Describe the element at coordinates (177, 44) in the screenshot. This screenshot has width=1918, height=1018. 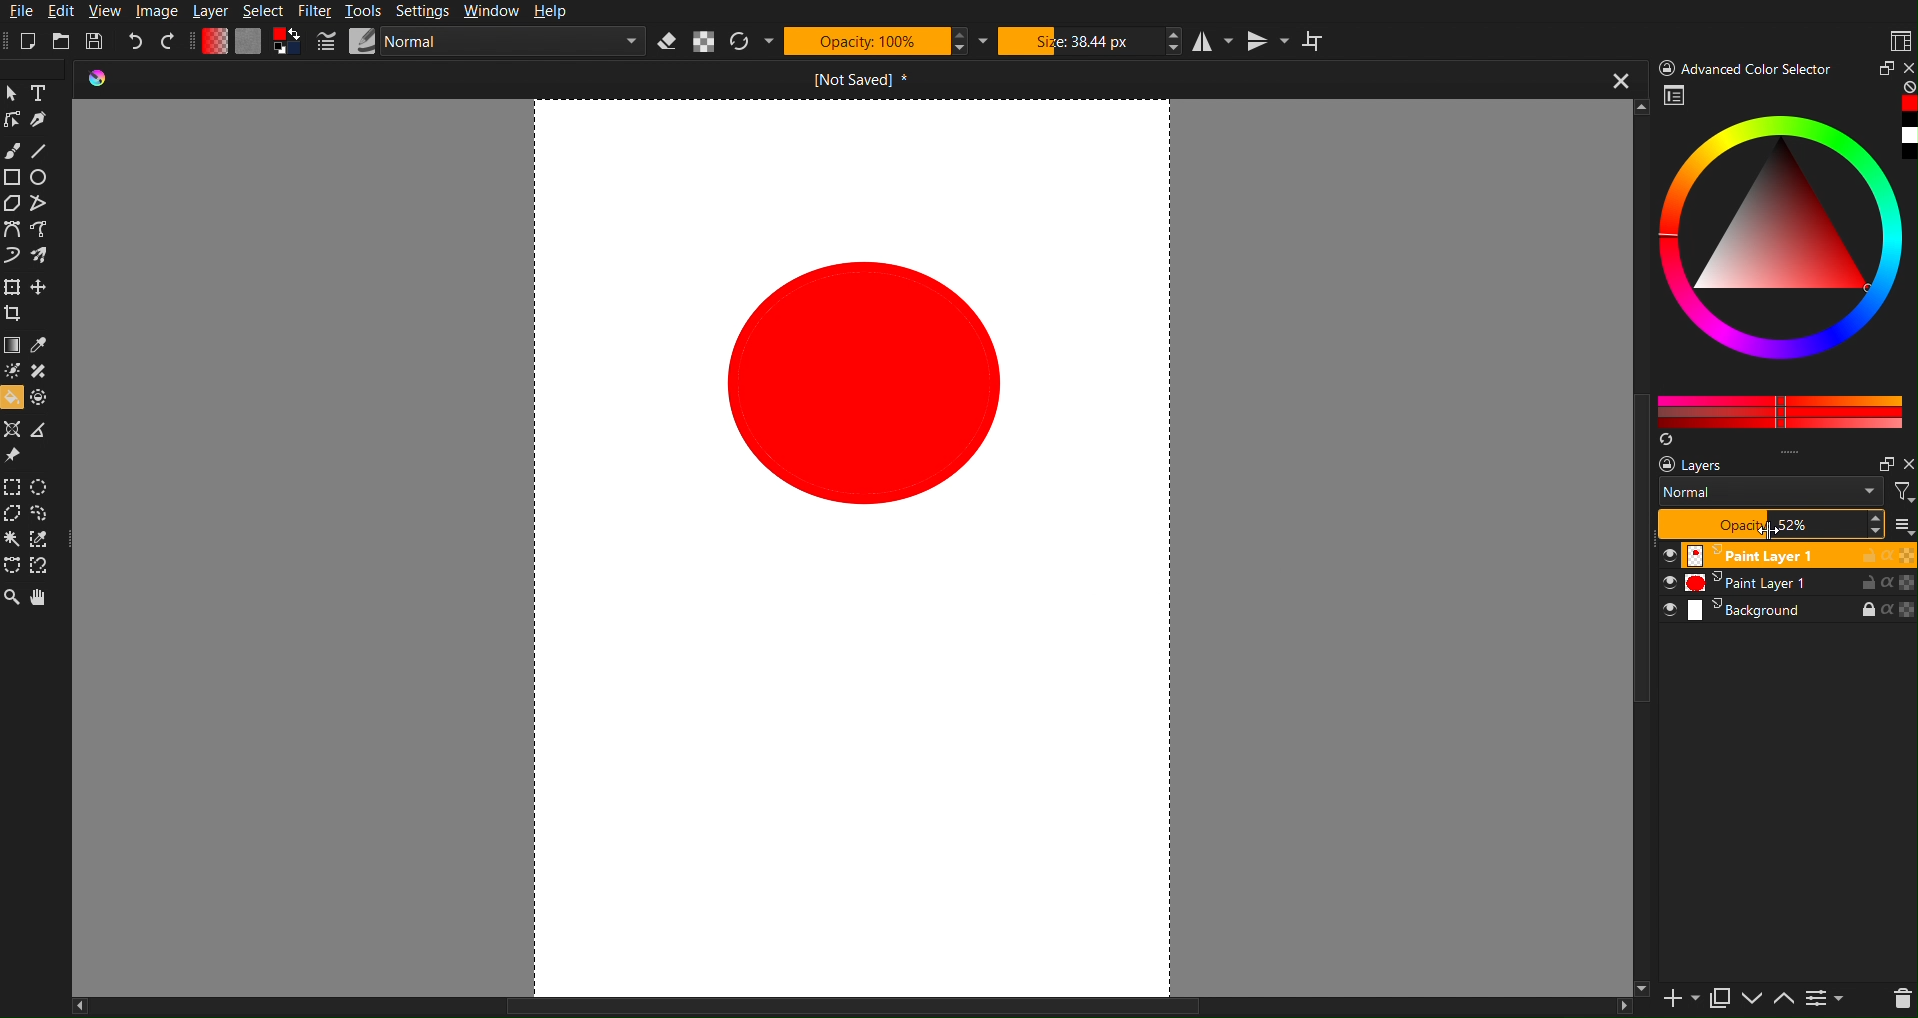
I see `Redo` at that location.